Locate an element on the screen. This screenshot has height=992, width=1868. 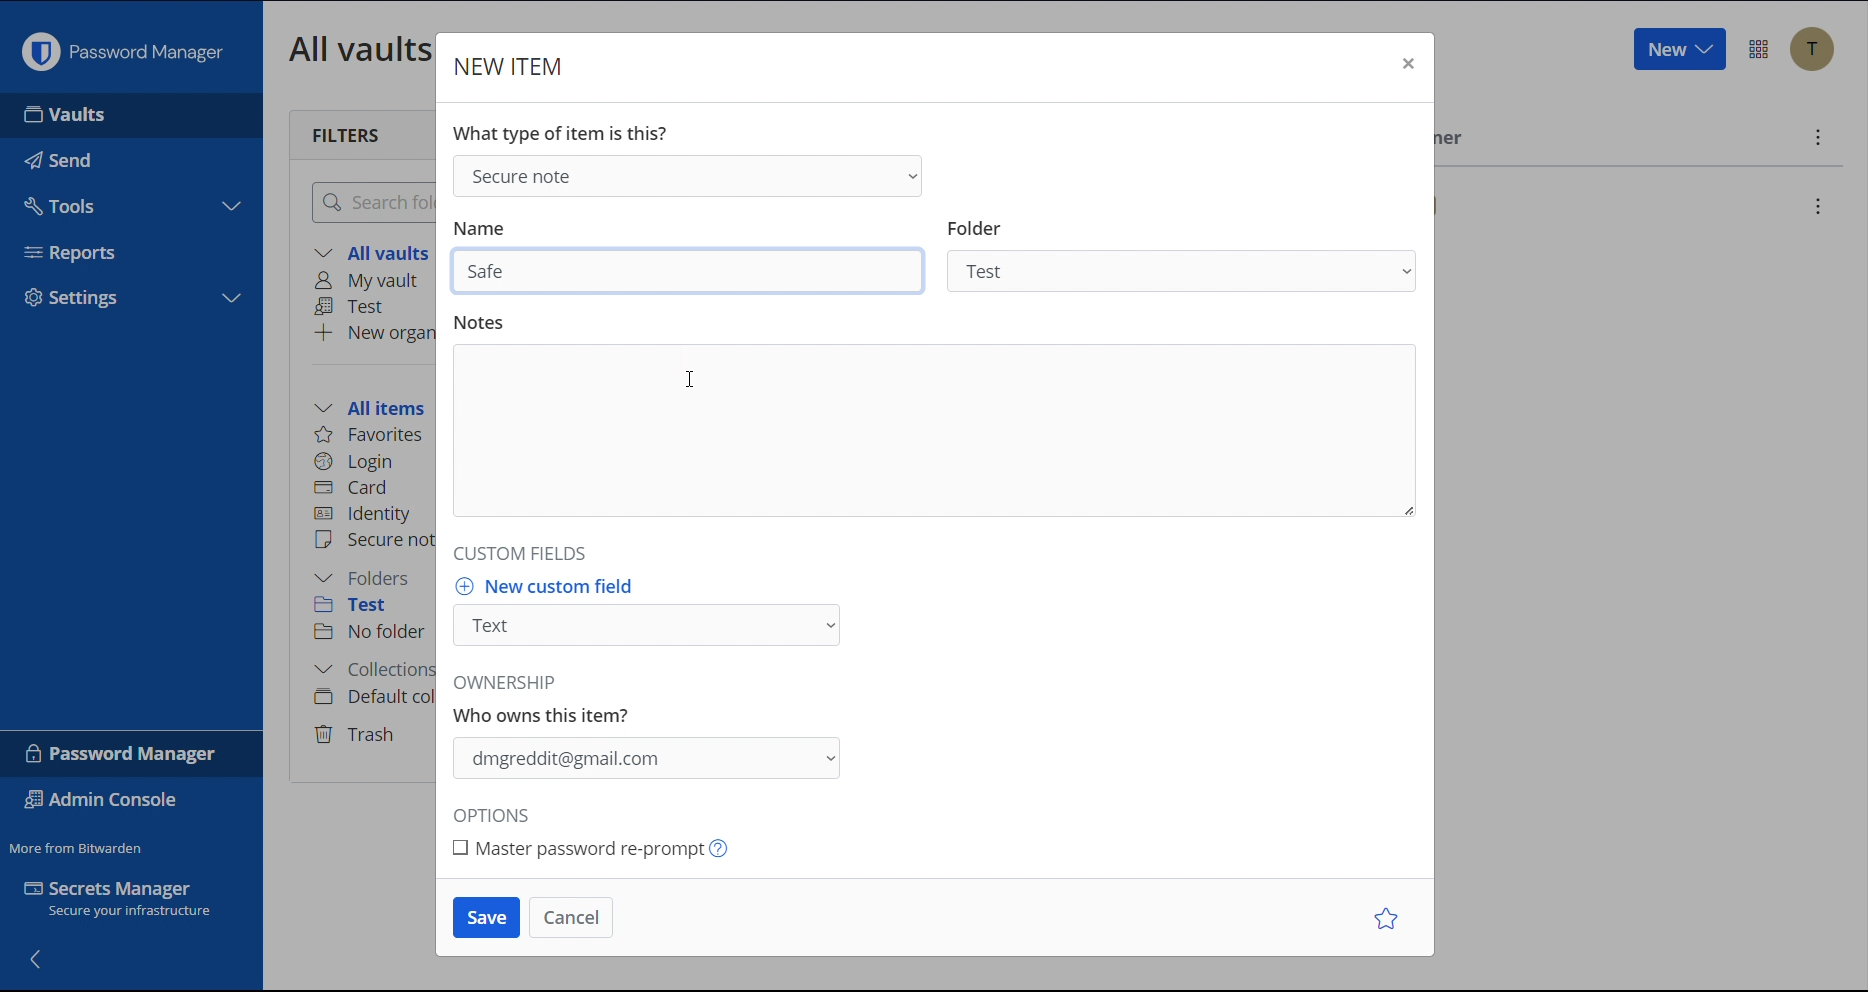
Identity is located at coordinates (365, 514).